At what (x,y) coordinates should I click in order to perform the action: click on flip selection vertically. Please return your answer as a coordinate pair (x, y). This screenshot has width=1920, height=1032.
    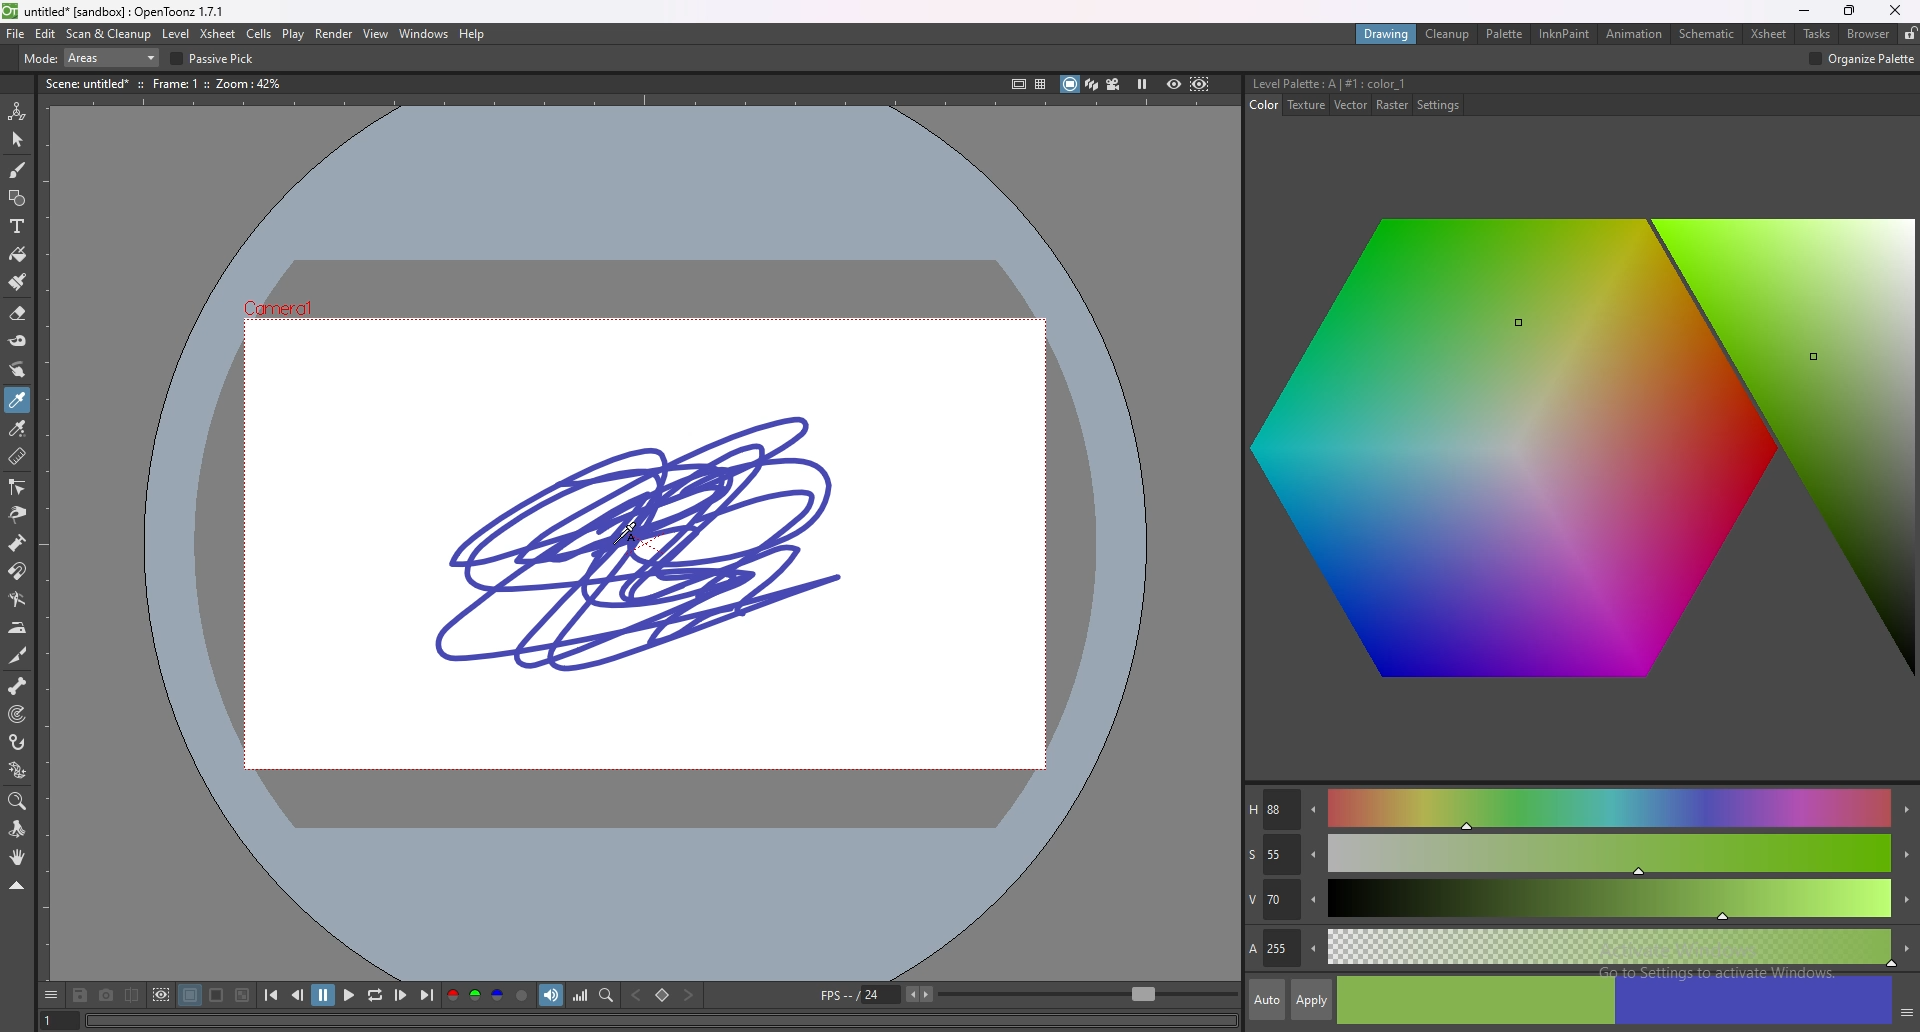
    Looking at the image, I should click on (901, 57).